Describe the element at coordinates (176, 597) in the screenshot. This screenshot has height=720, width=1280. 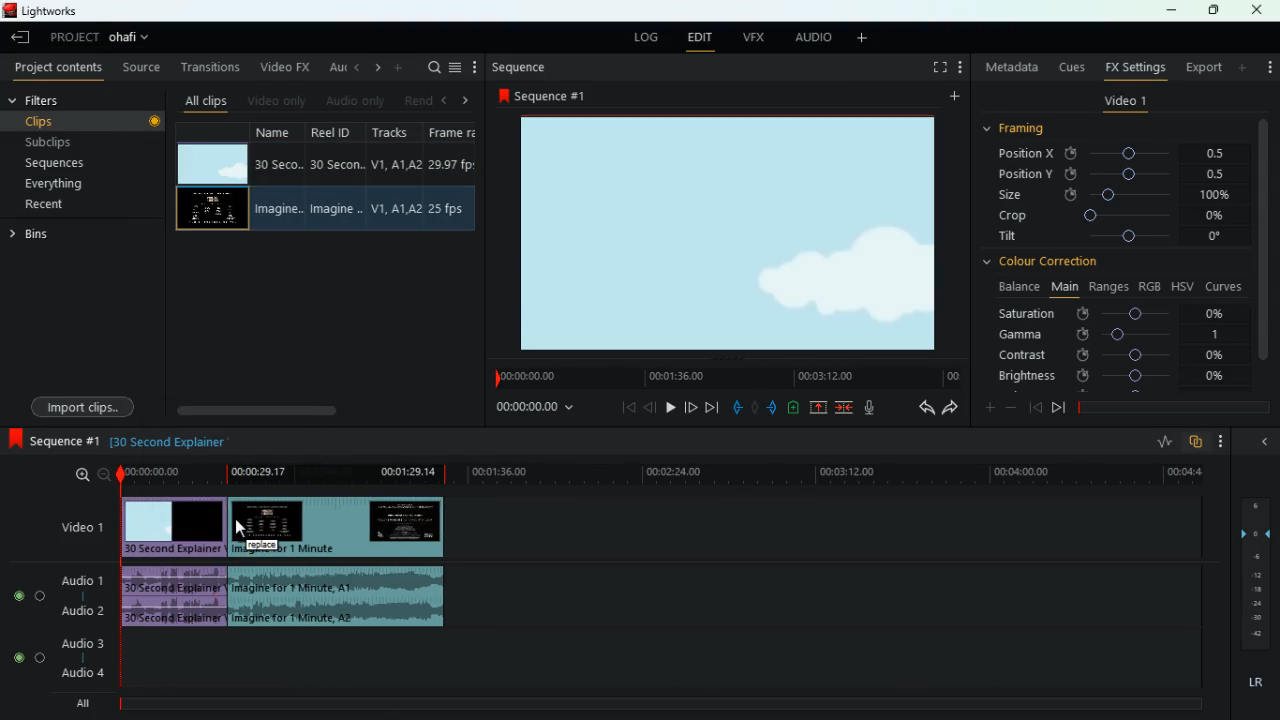
I see `audio` at that location.